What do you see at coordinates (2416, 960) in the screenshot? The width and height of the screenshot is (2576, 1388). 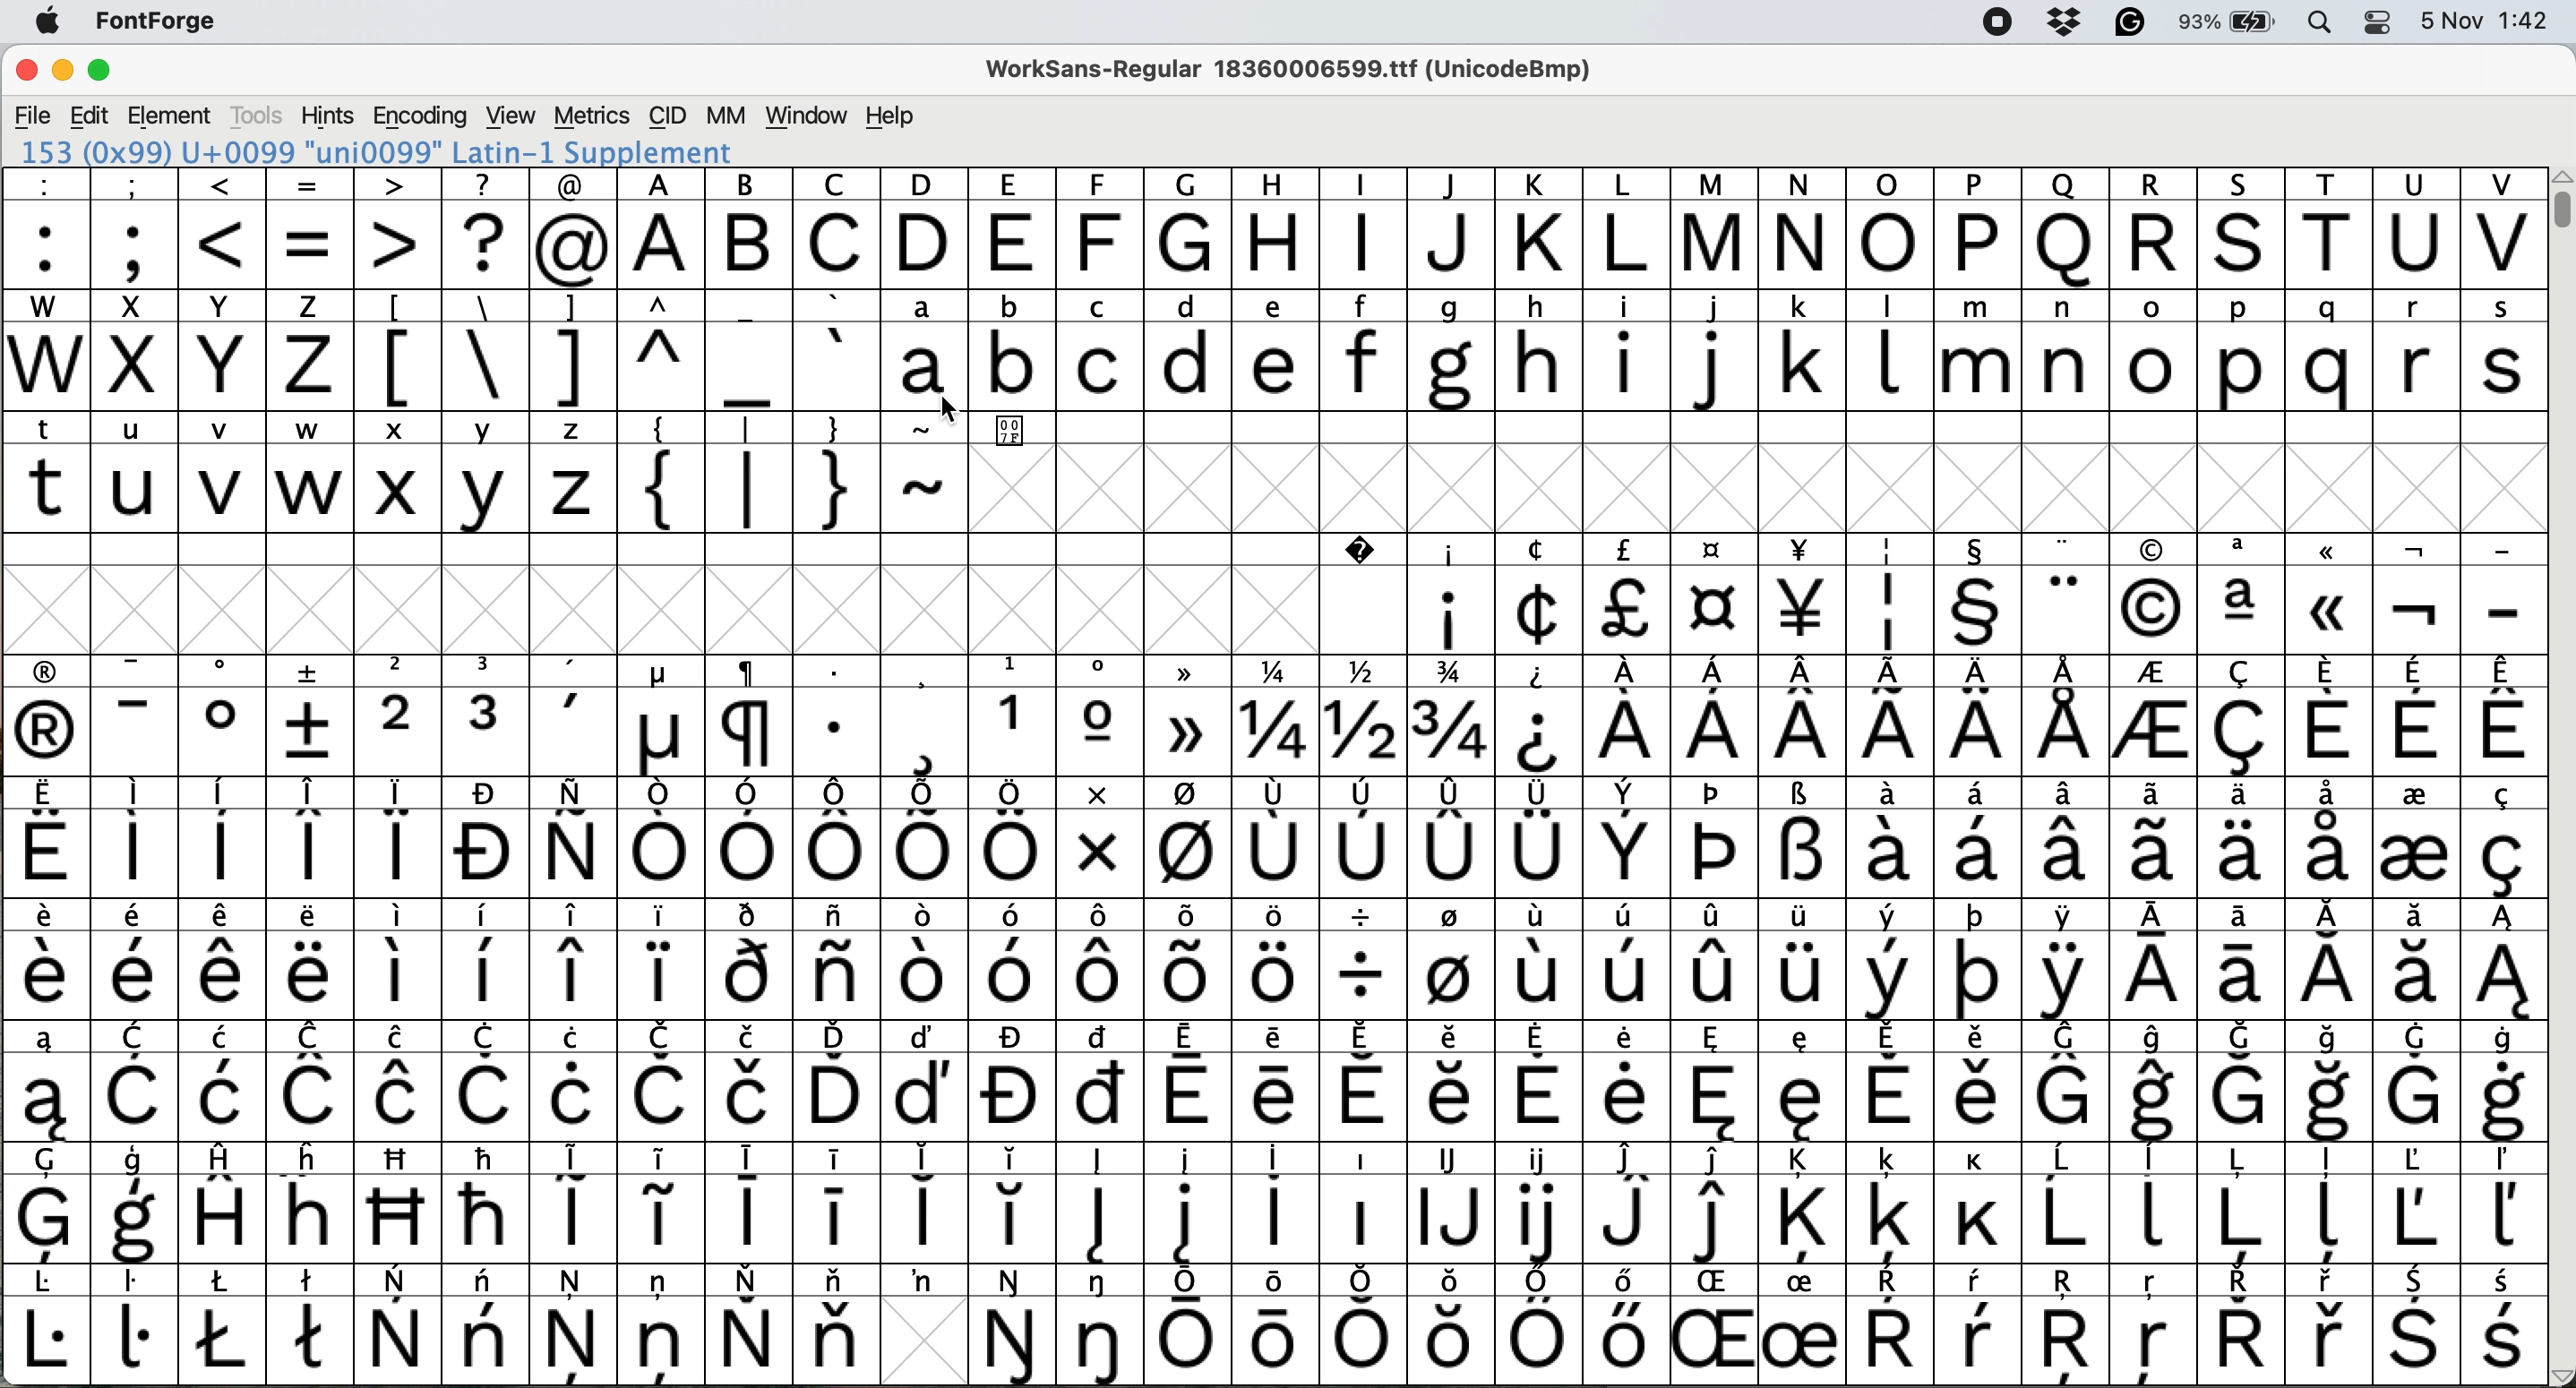 I see `symbol` at bounding box center [2416, 960].